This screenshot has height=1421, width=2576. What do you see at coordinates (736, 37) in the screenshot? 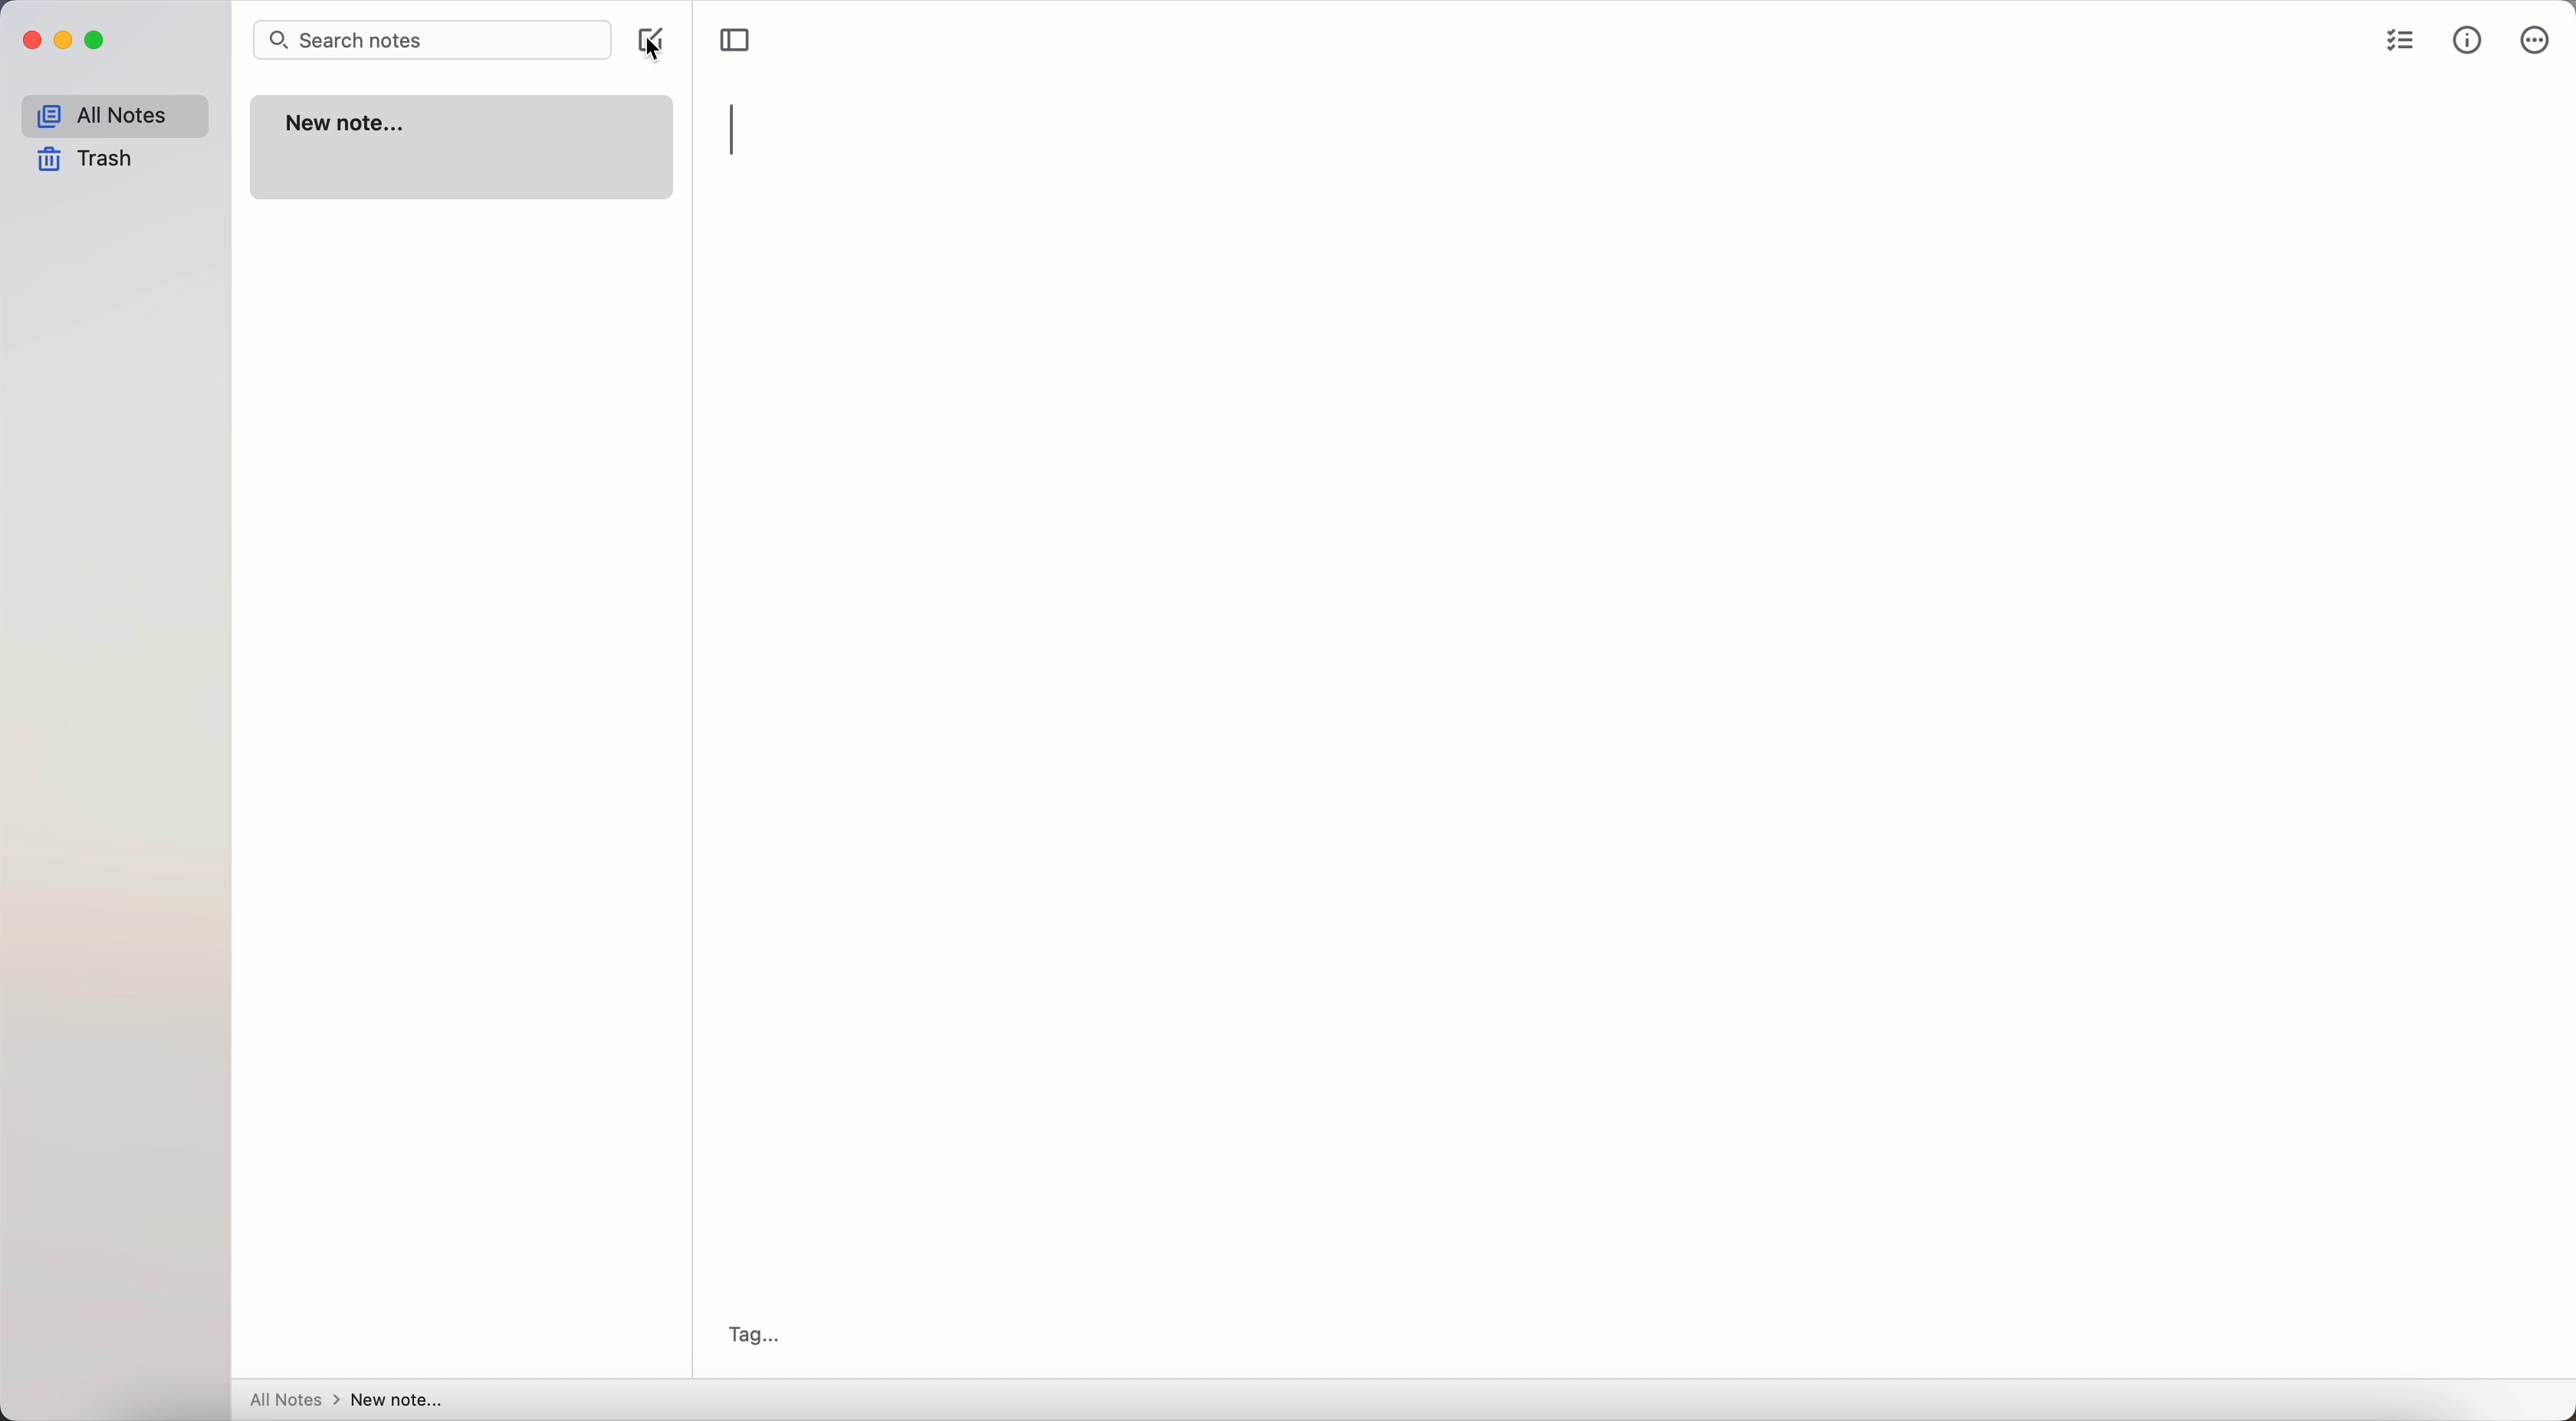
I see `toggle sidebar` at bounding box center [736, 37].